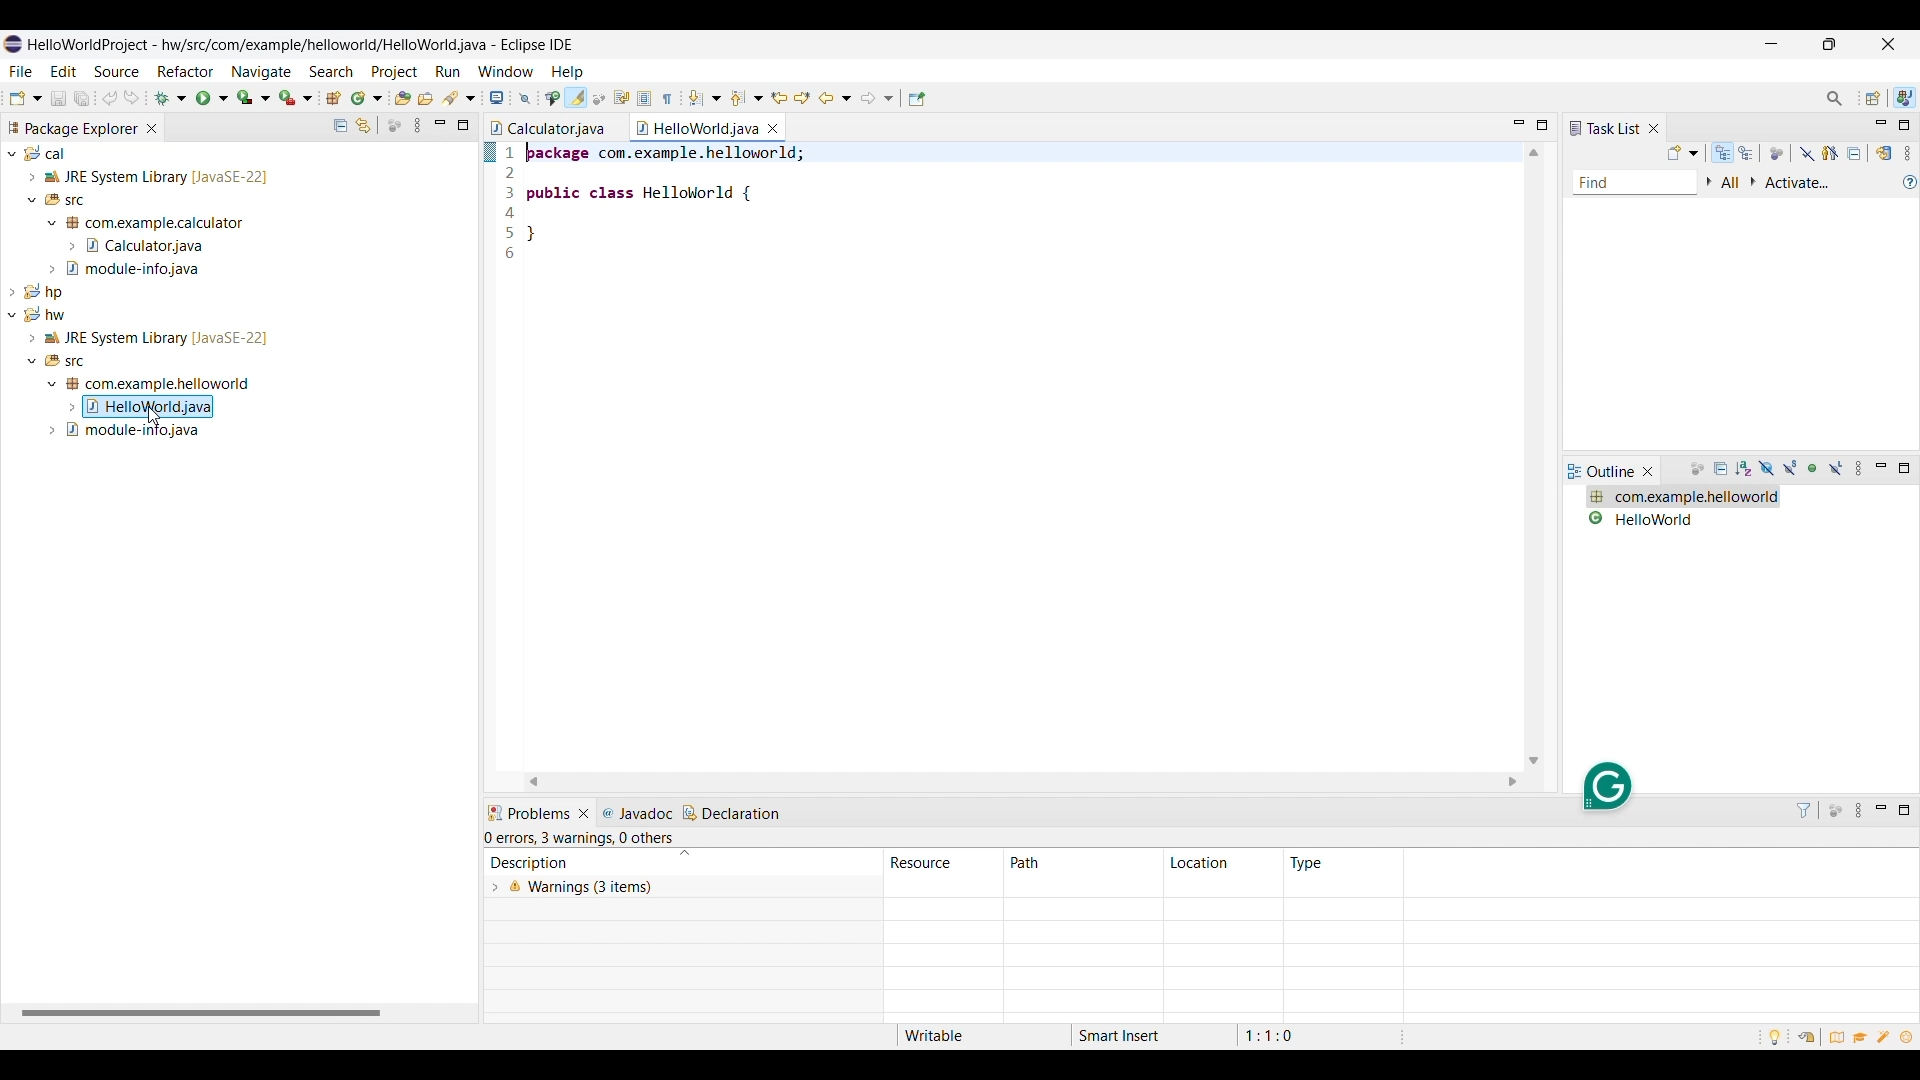 This screenshot has height=1080, width=1920. Describe the element at coordinates (334, 97) in the screenshot. I see `New Java Package` at that location.